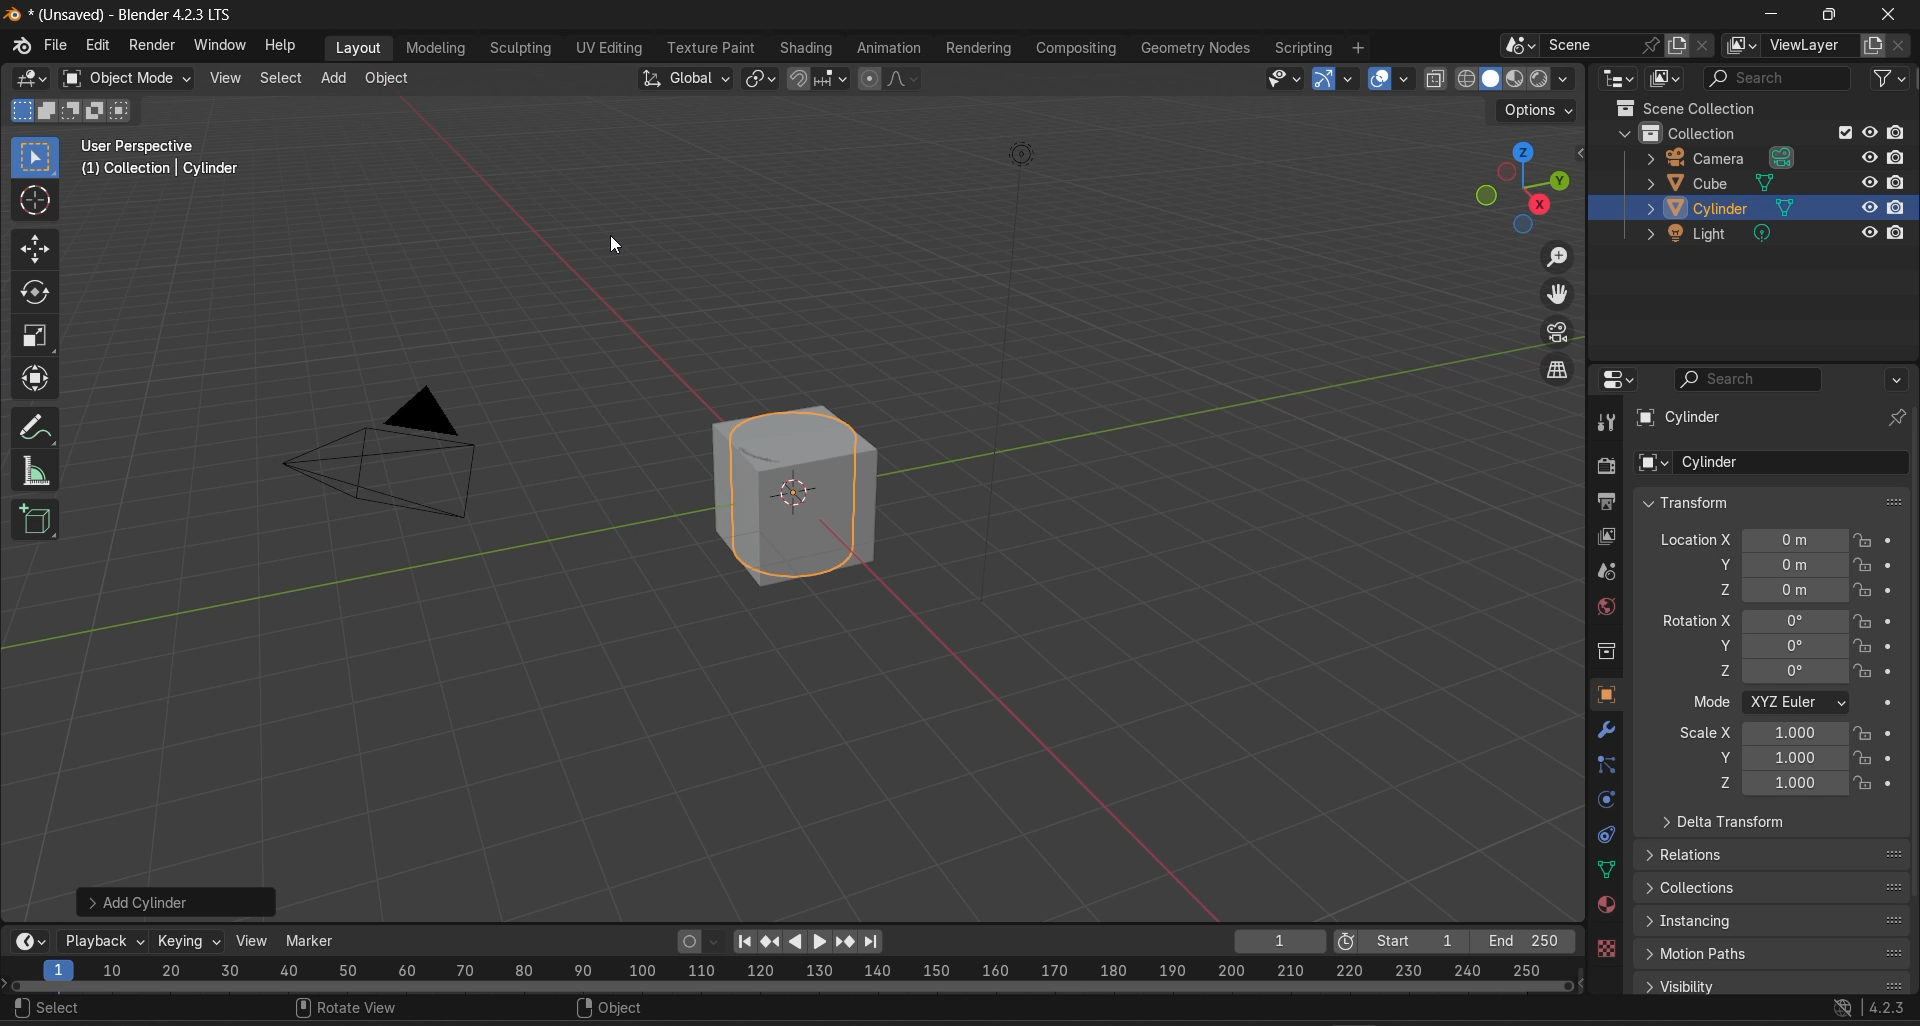 This screenshot has height=1026, width=1920. Describe the element at coordinates (106, 940) in the screenshot. I see `playback` at that location.